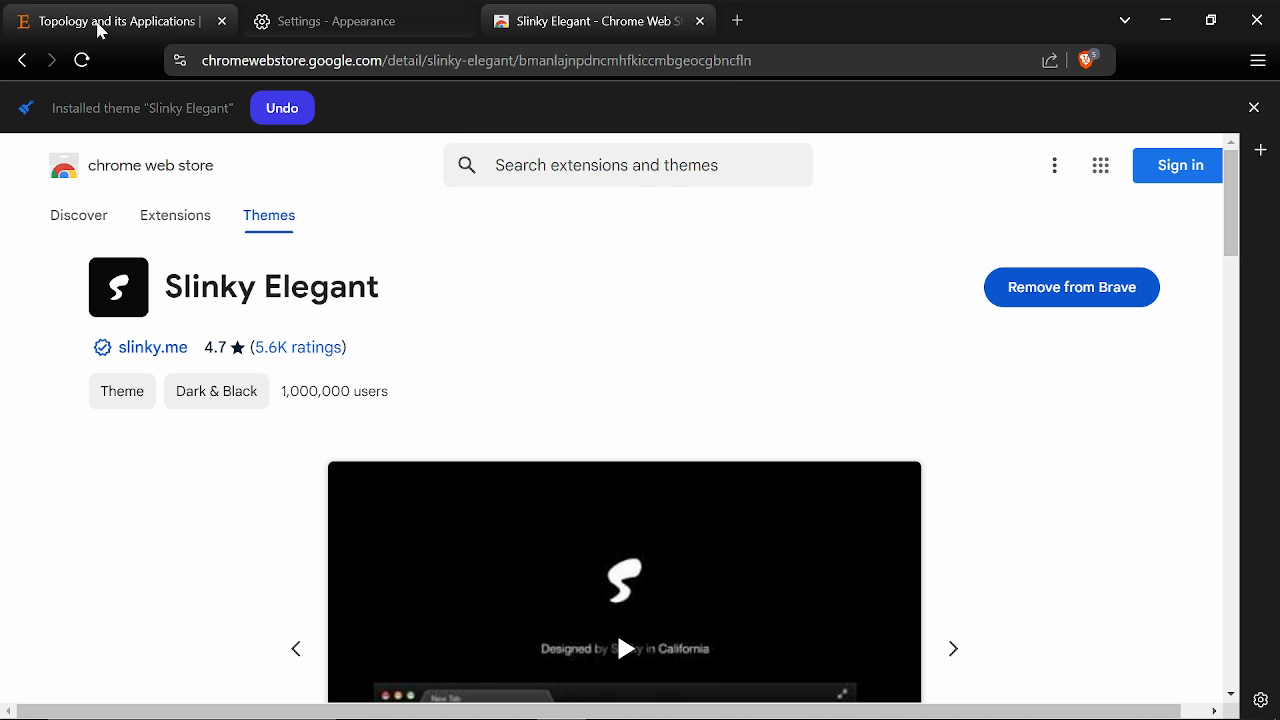 The image size is (1280, 720). Describe the element at coordinates (216, 393) in the screenshot. I see `Appearences` at that location.